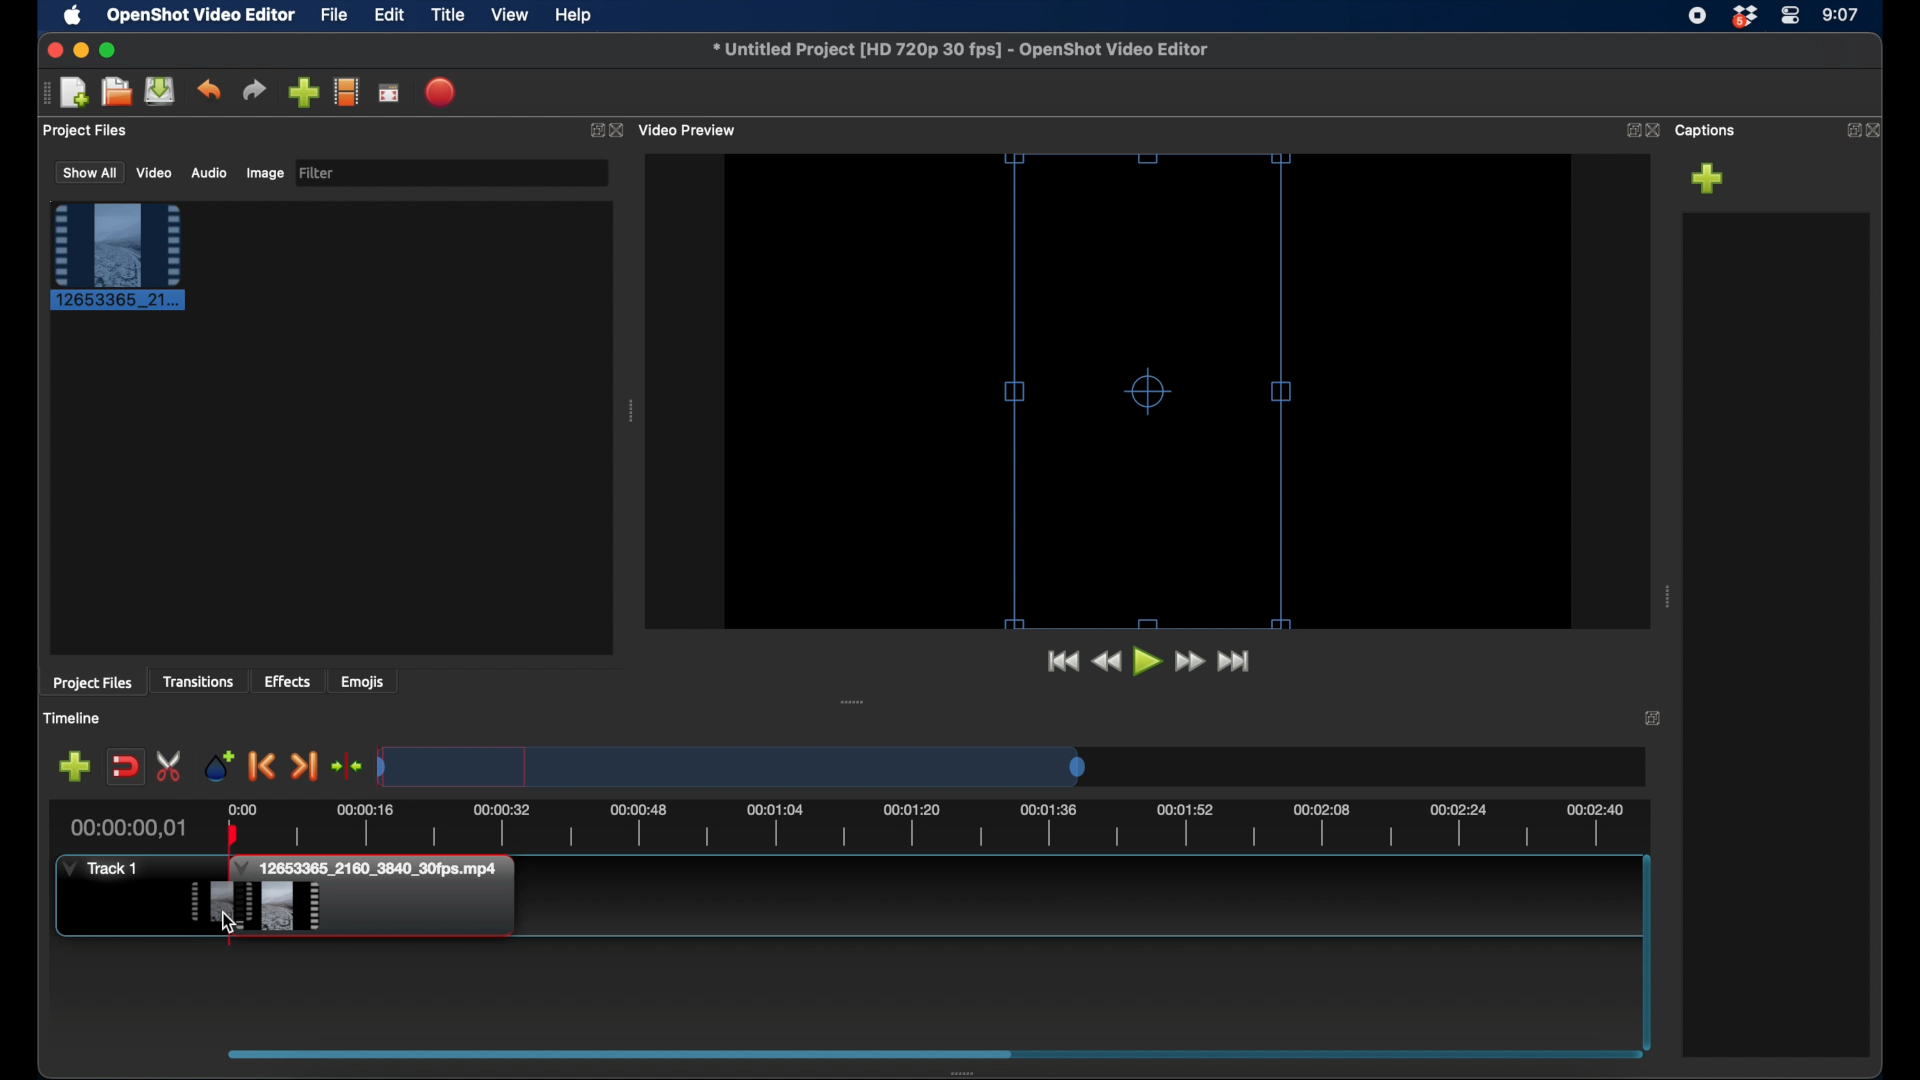  Describe the element at coordinates (228, 924) in the screenshot. I see `cursor` at that location.